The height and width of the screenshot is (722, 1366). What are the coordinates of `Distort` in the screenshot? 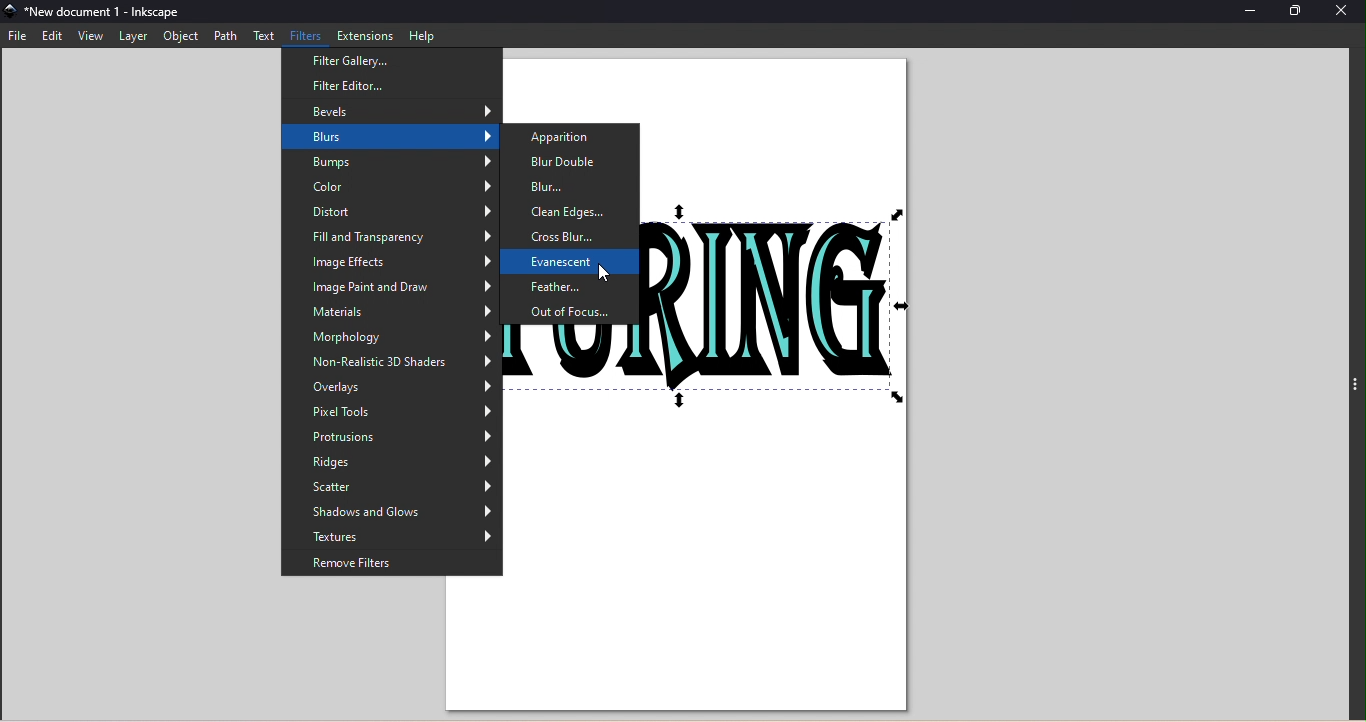 It's located at (395, 208).